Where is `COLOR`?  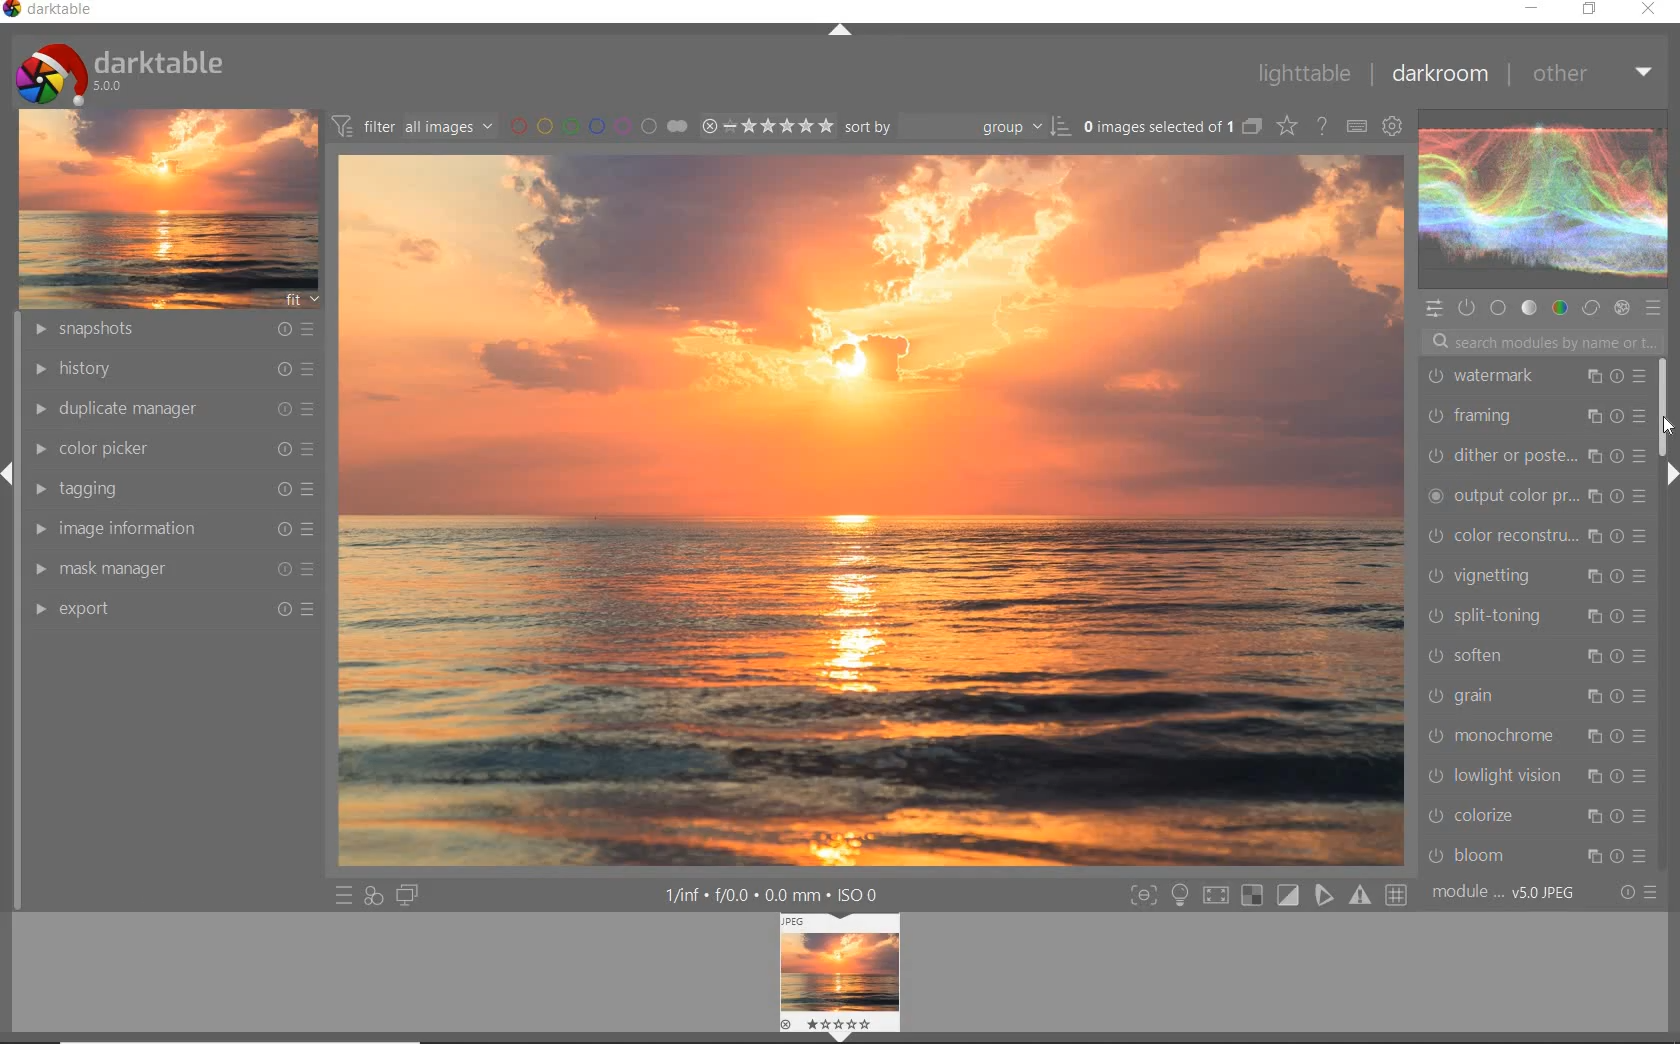 COLOR is located at coordinates (1557, 308).